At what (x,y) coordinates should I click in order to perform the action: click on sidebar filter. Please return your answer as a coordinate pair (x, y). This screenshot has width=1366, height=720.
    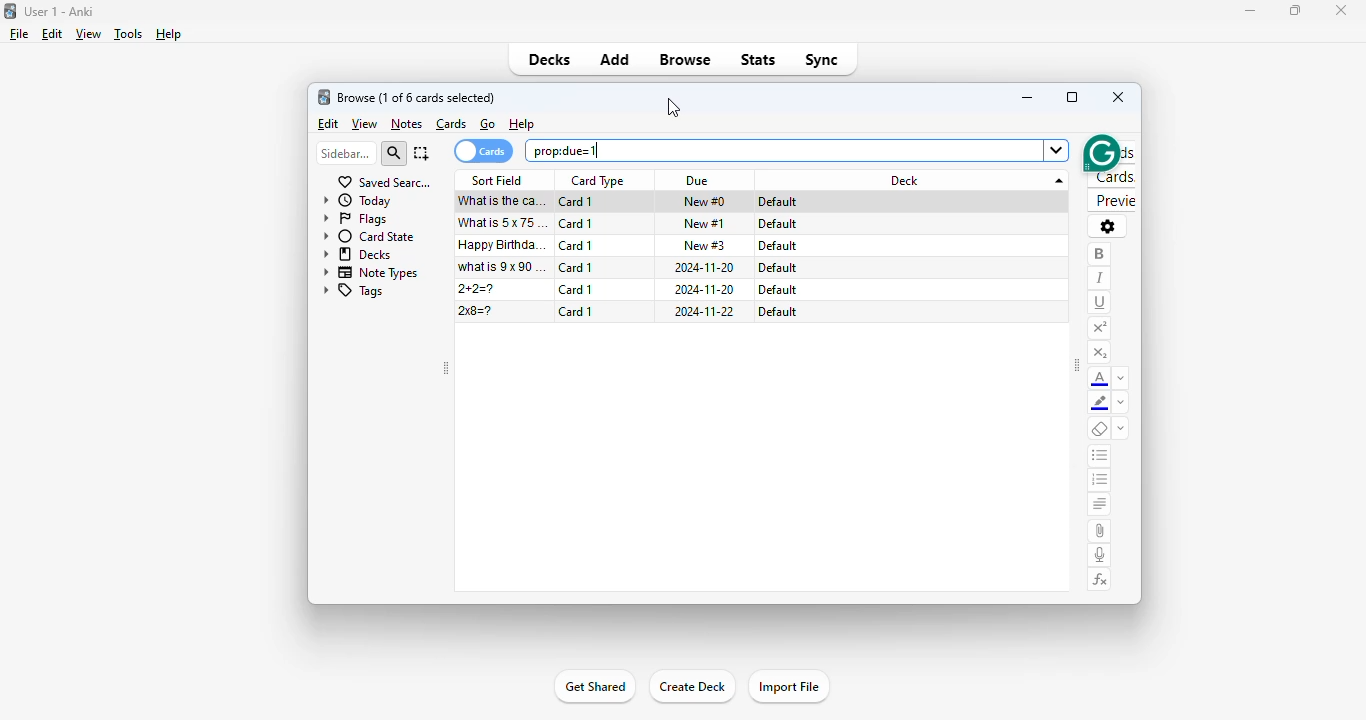
    Looking at the image, I should click on (346, 154).